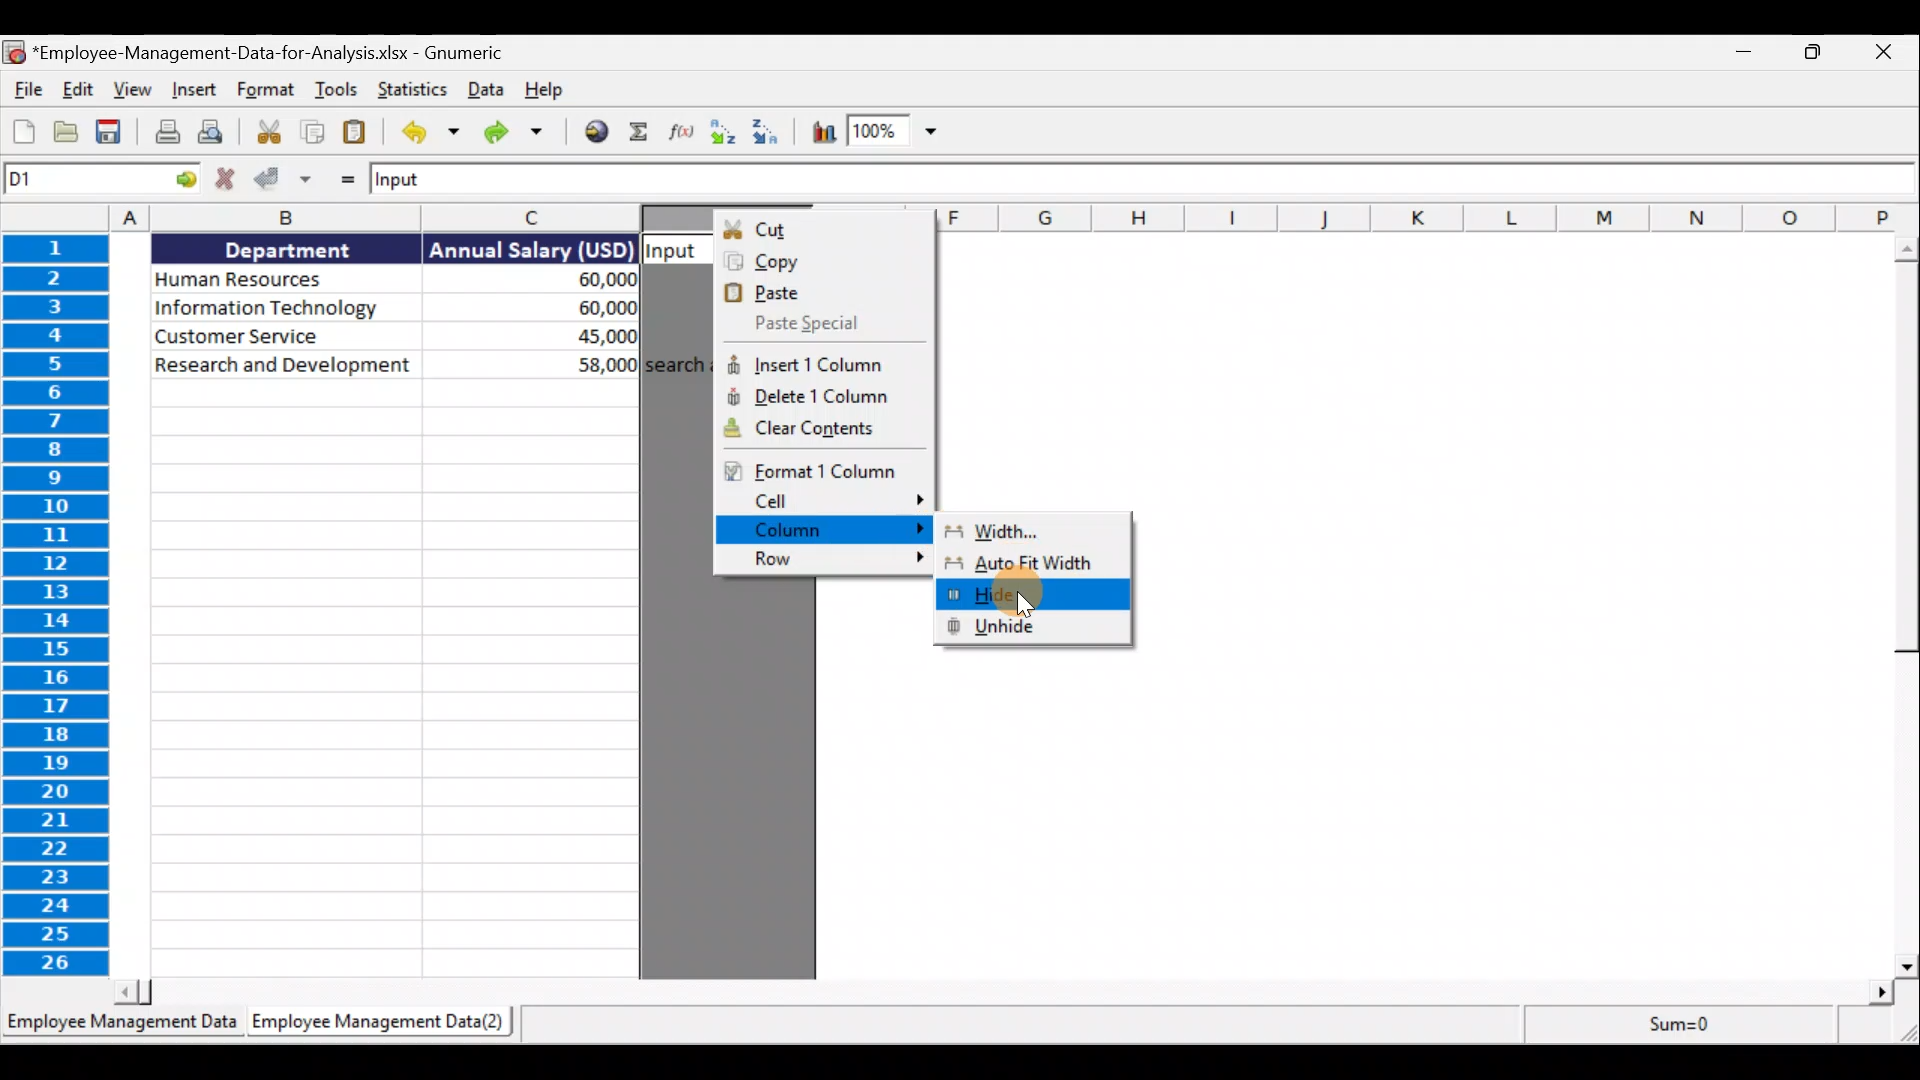 This screenshot has width=1920, height=1080. What do you see at coordinates (267, 87) in the screenshot?
I see `Format` at bounding box center [267, 87].